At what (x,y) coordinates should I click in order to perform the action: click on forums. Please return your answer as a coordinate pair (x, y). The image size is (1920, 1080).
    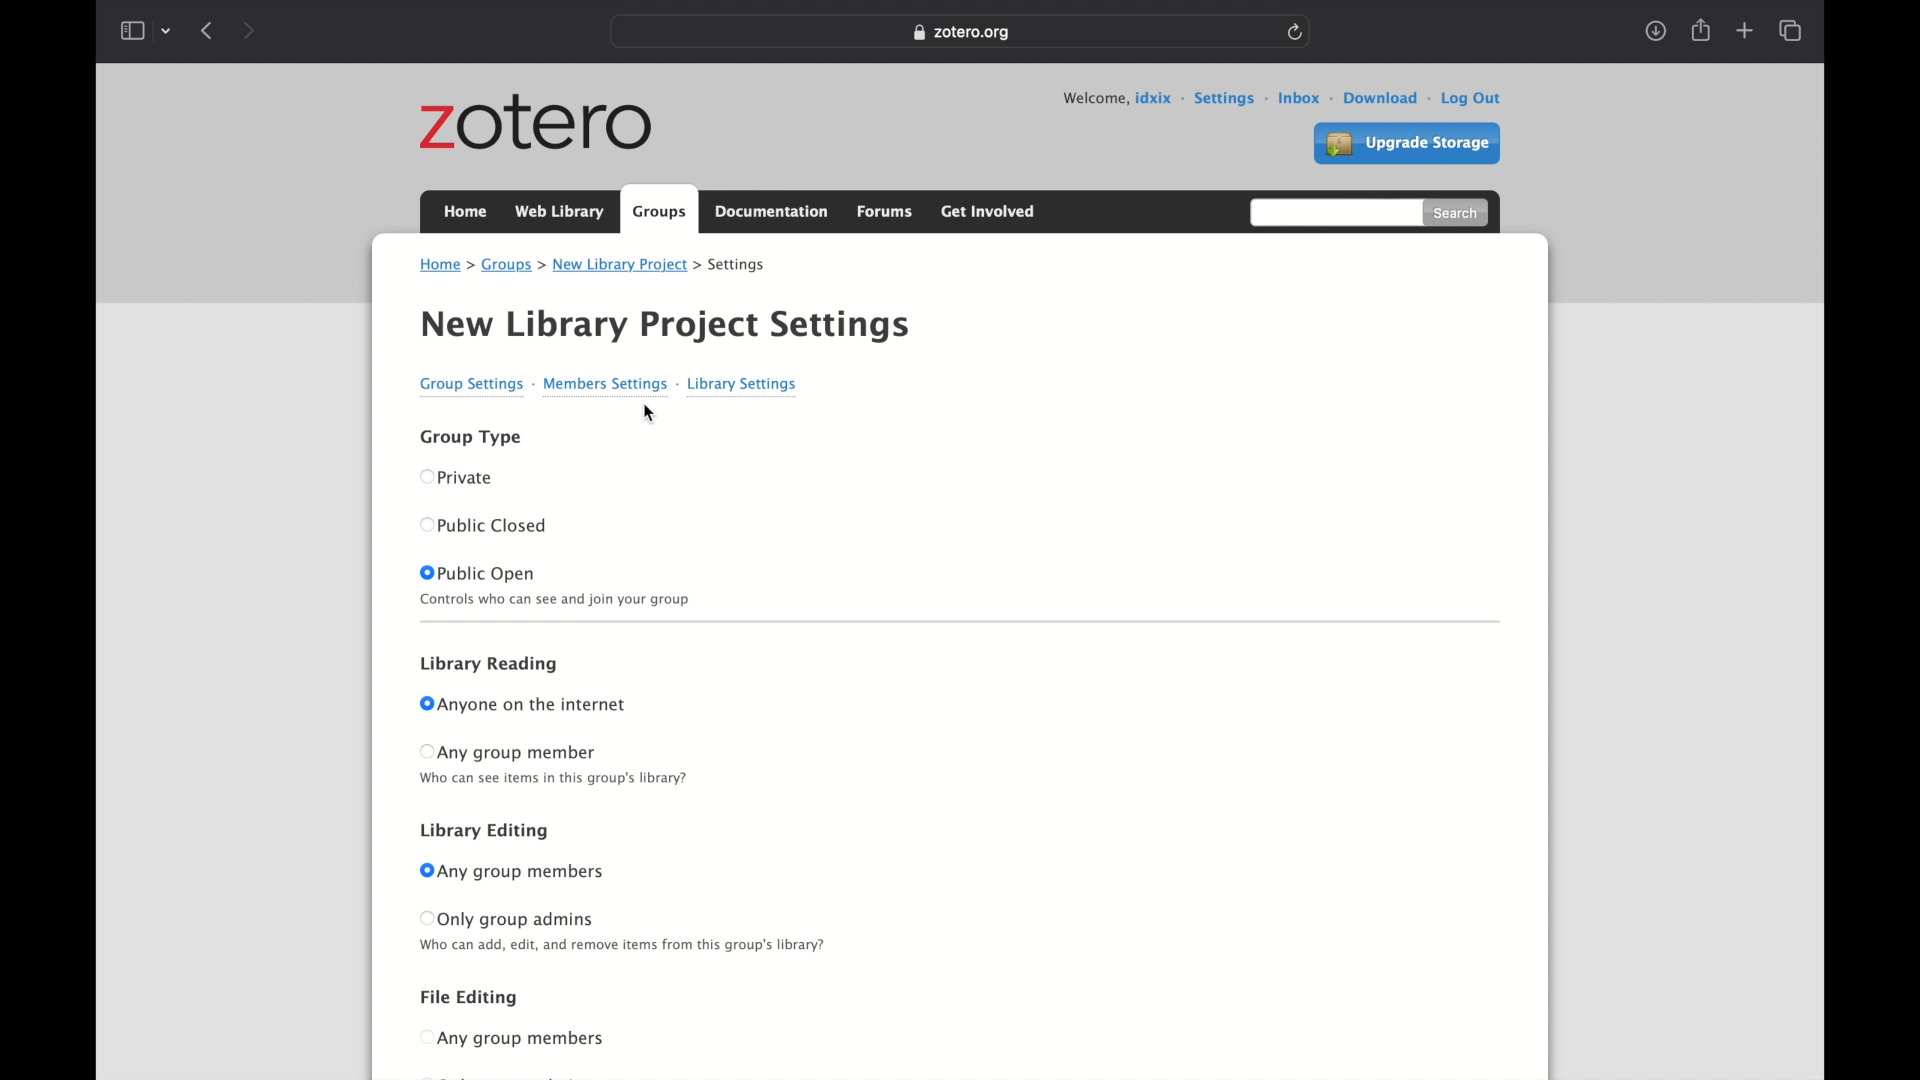
    Looking at the image, I should click on (888, 211).